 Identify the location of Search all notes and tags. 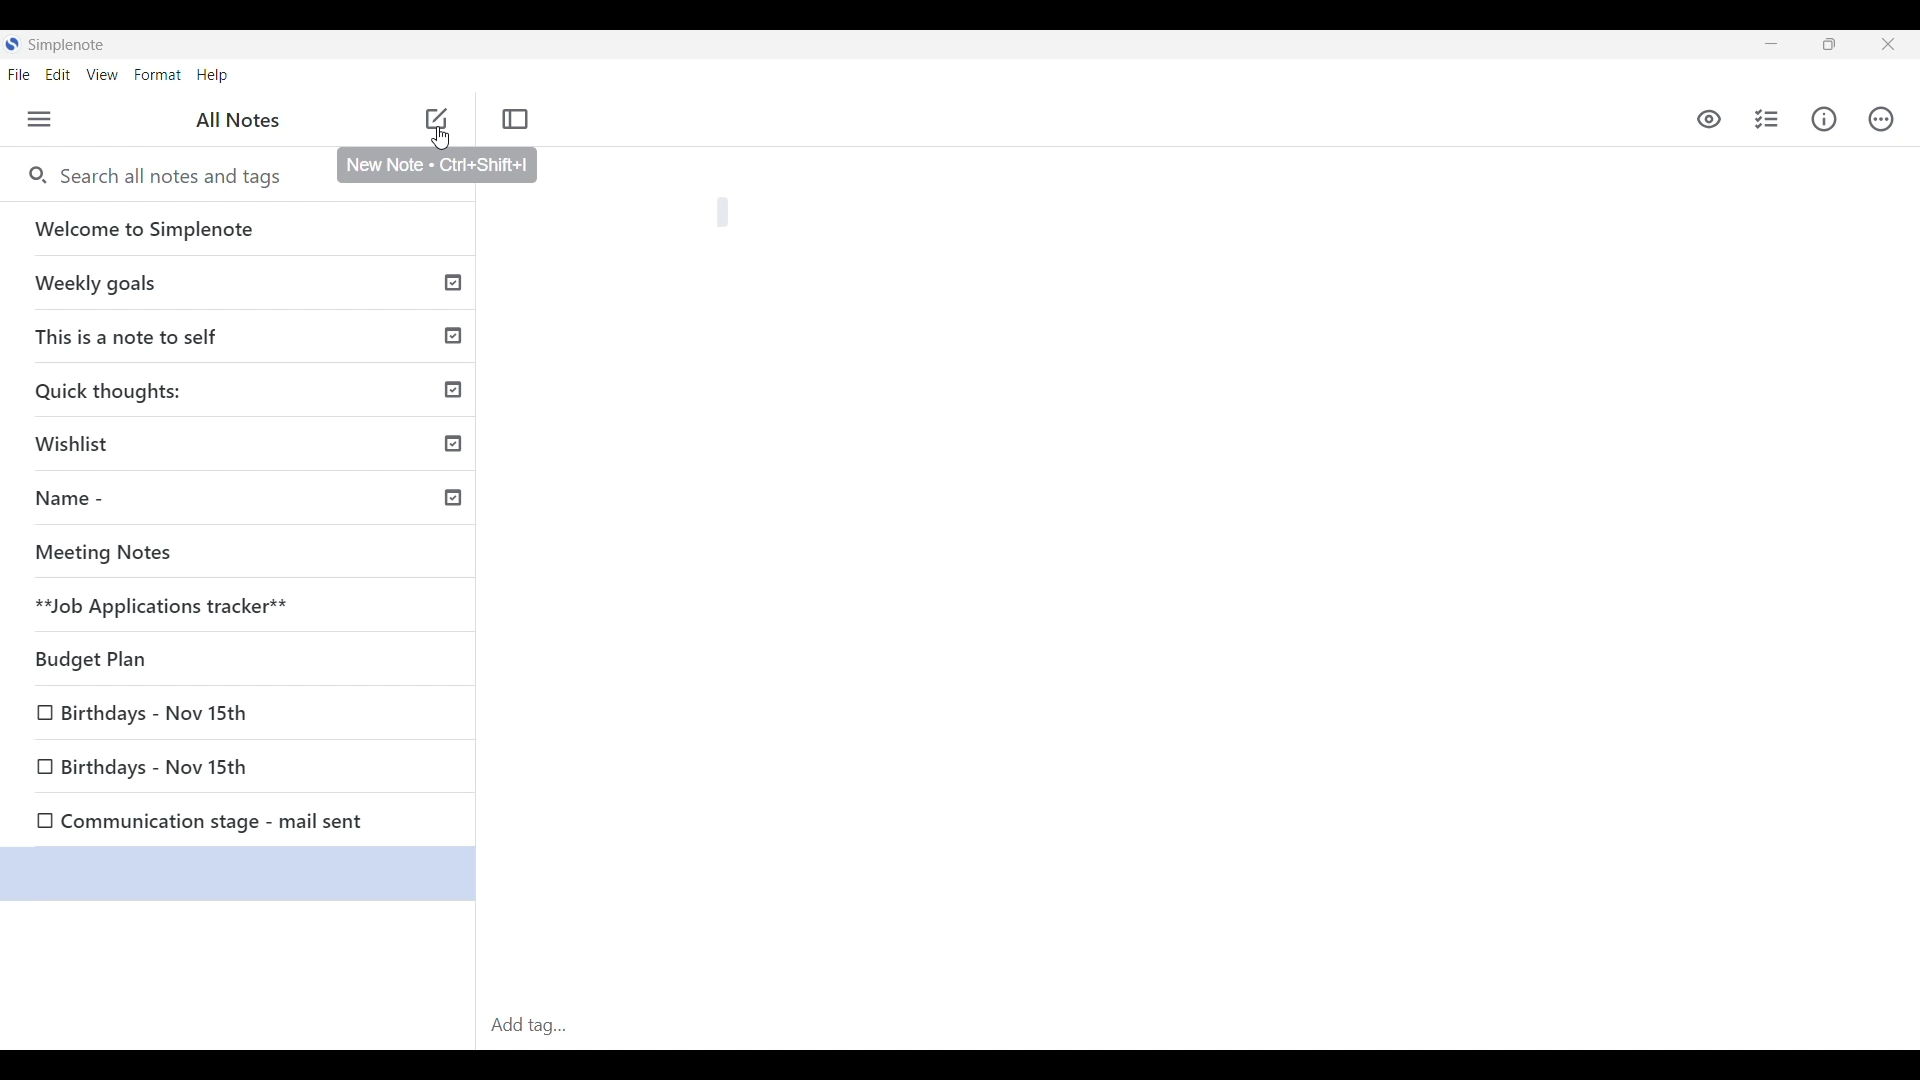
(168, 176).